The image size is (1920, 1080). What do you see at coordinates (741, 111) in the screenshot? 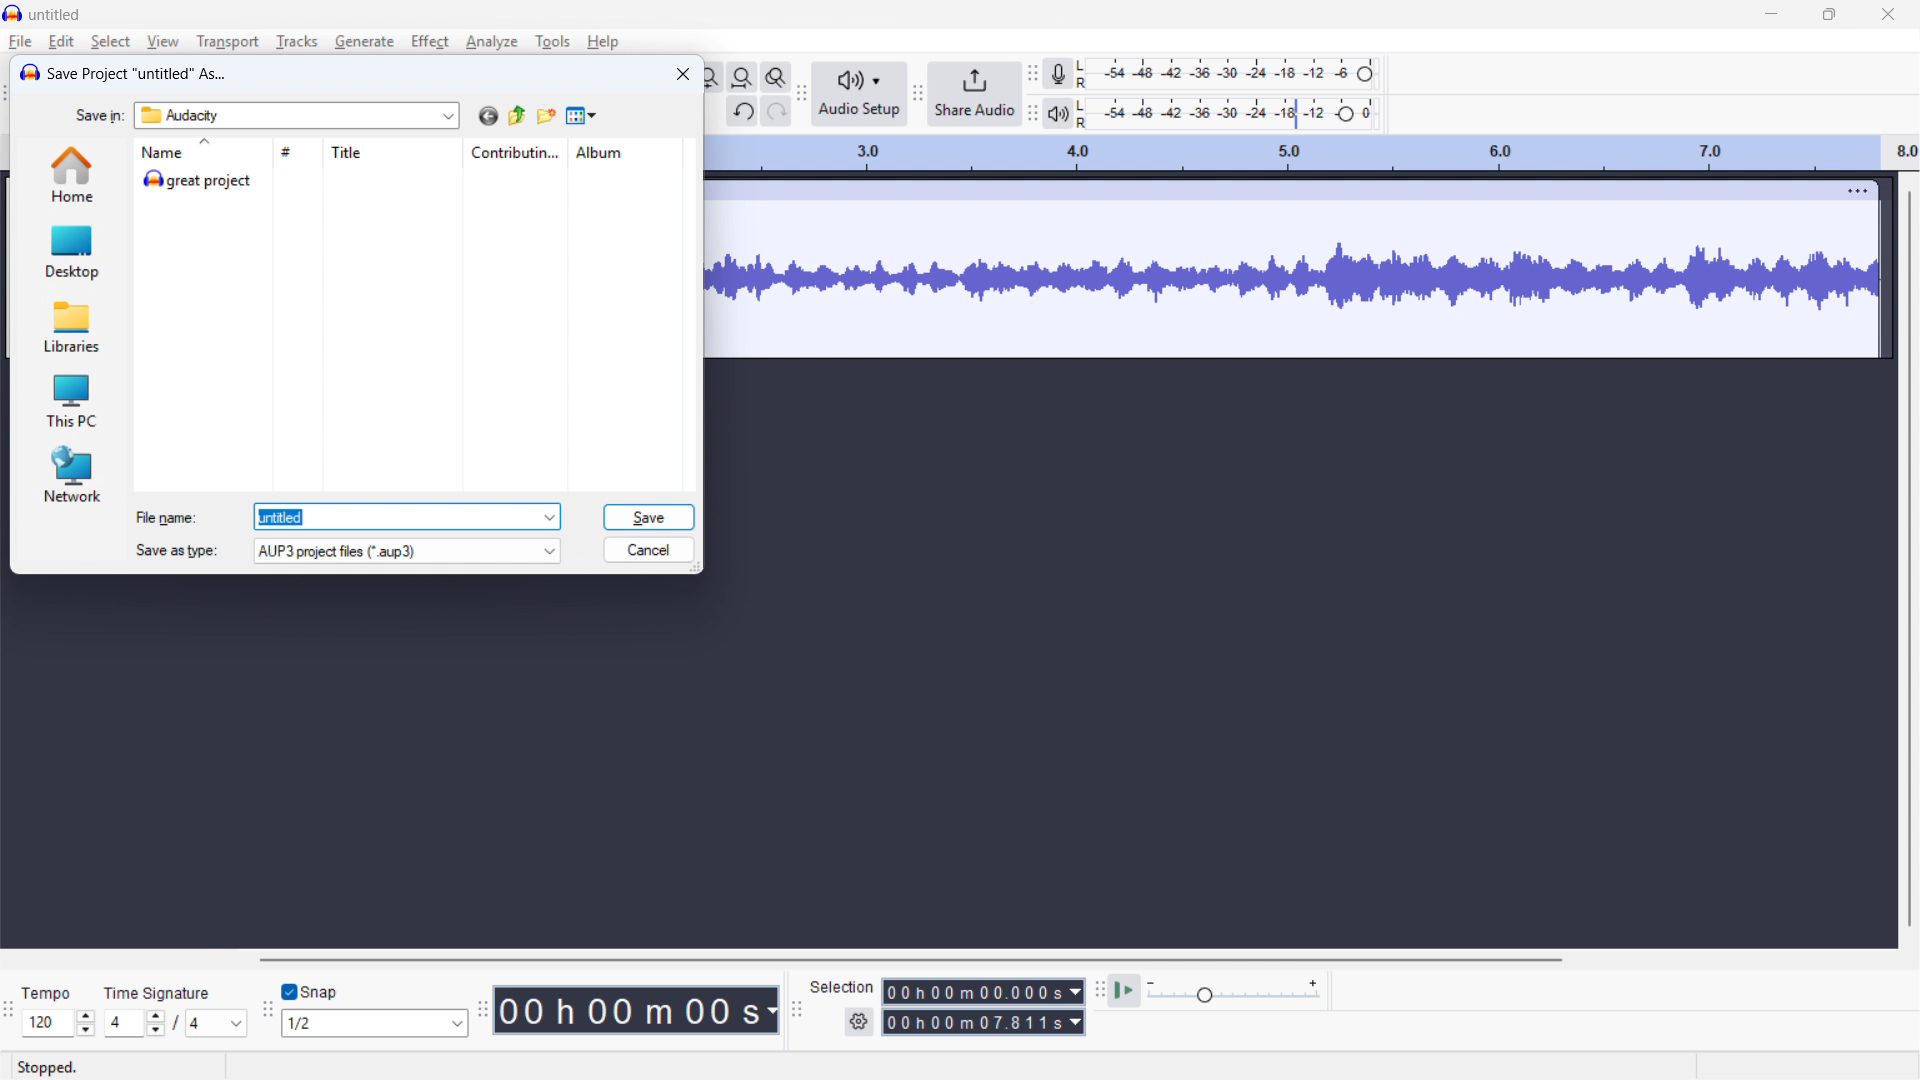
I see `undo` at bounding box center [741, 111].